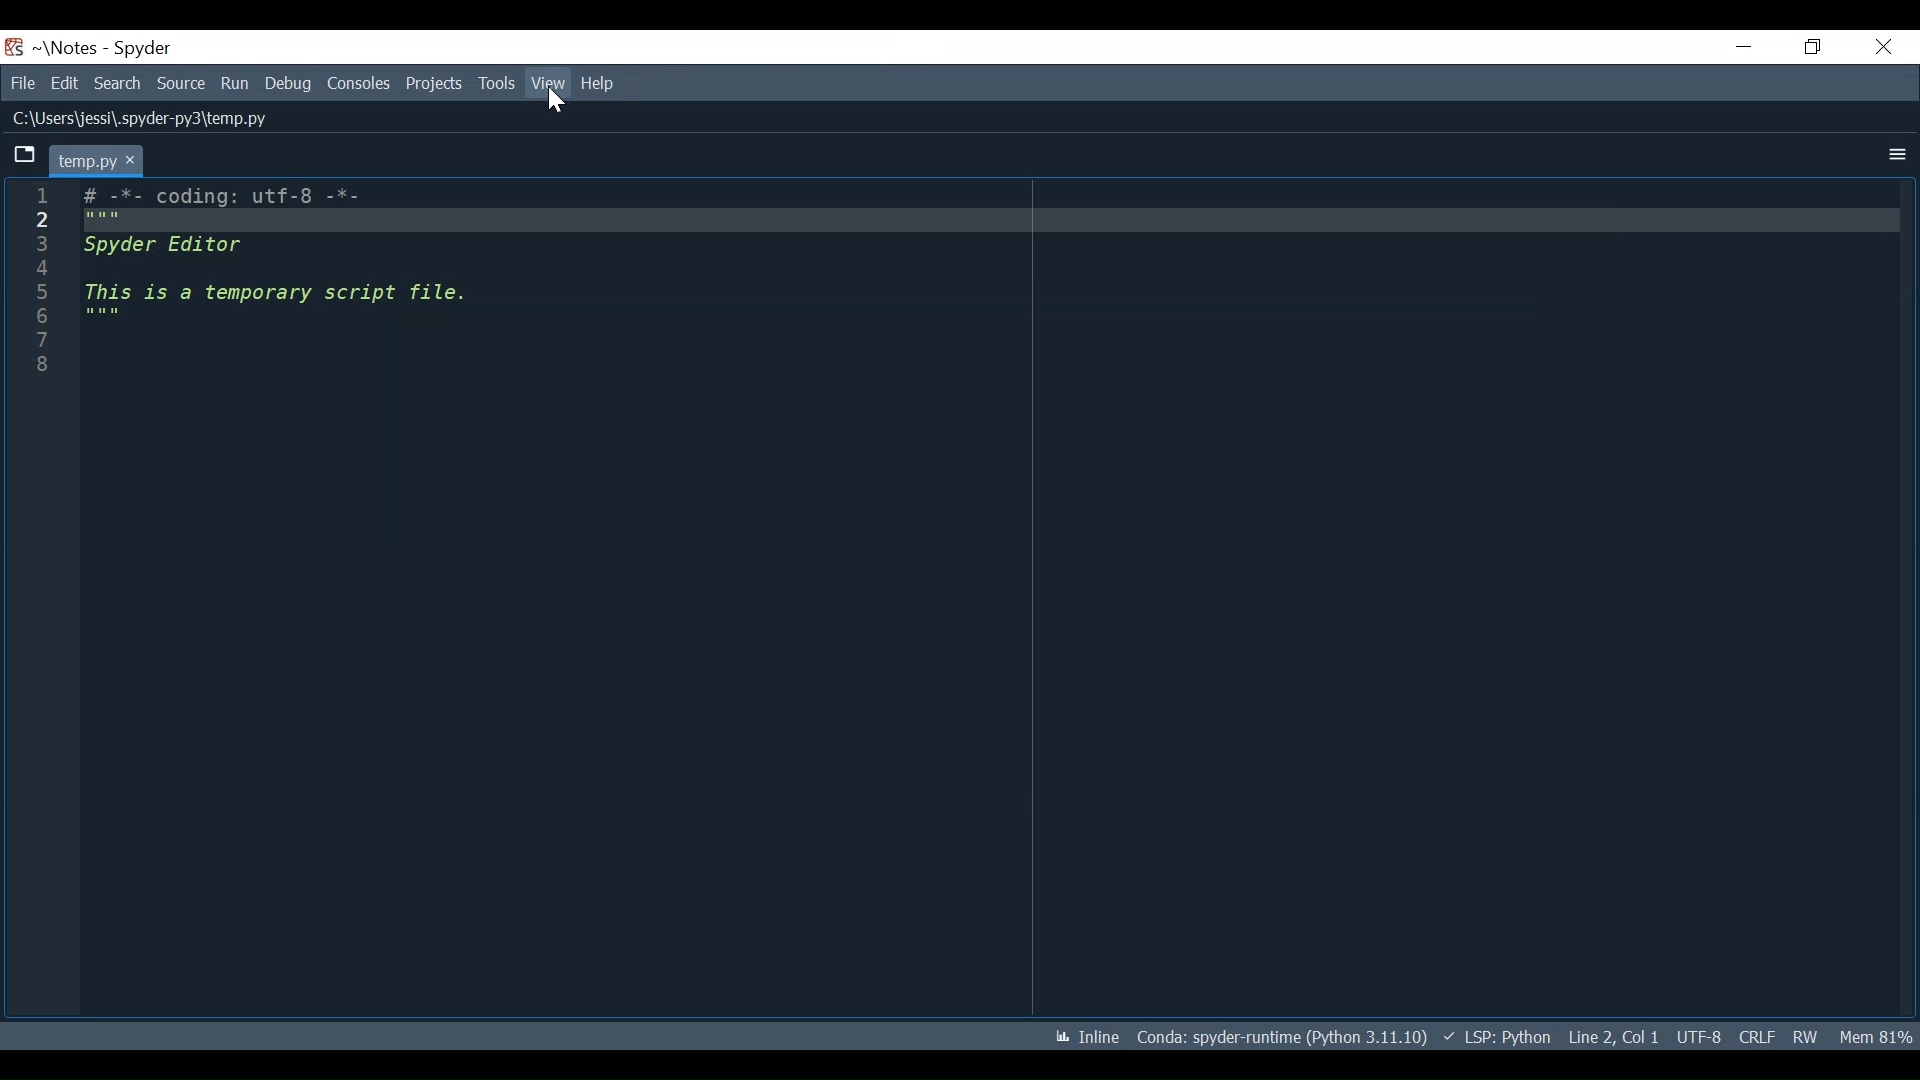 This screenshot has width=1920, height=1080. Describe the element at coordinates (120, 83) in the screenshot. I see `Search` at that location.